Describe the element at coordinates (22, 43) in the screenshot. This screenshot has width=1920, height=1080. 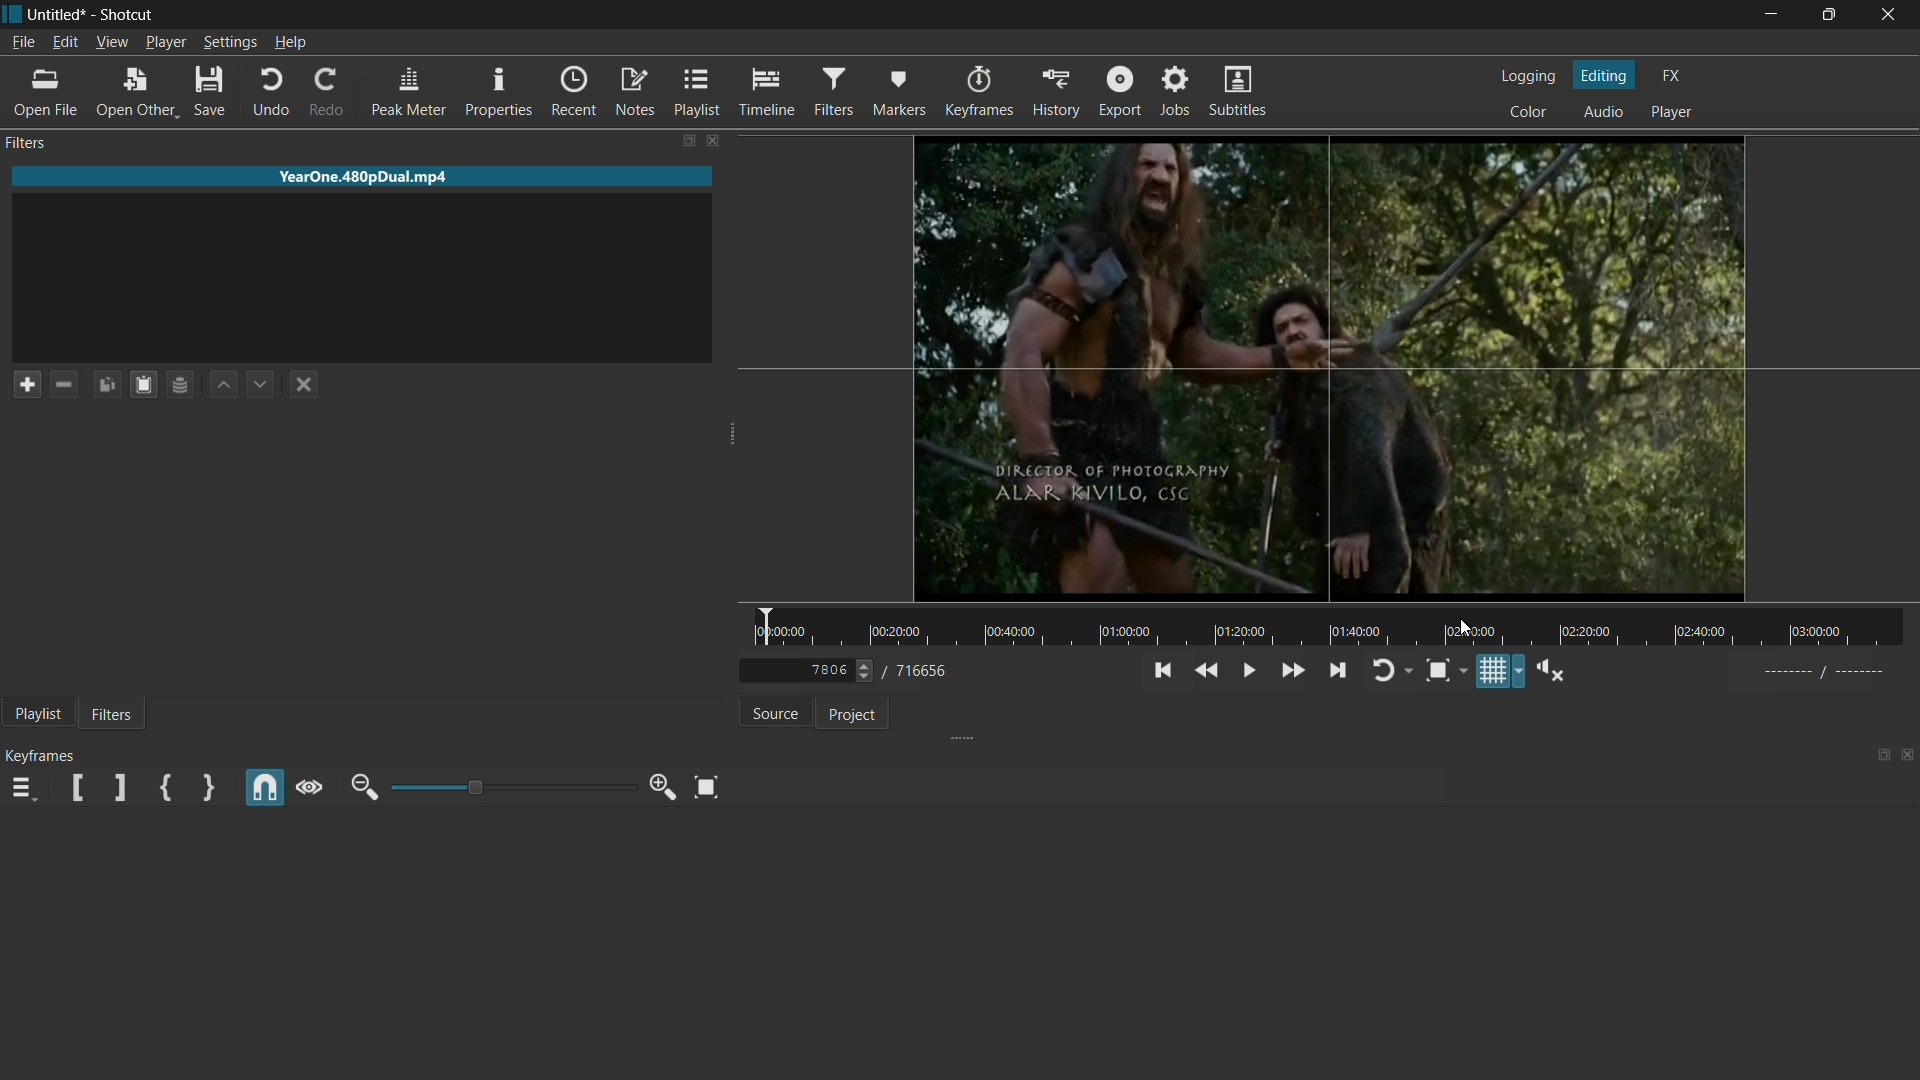
I see `file menu` at that location.